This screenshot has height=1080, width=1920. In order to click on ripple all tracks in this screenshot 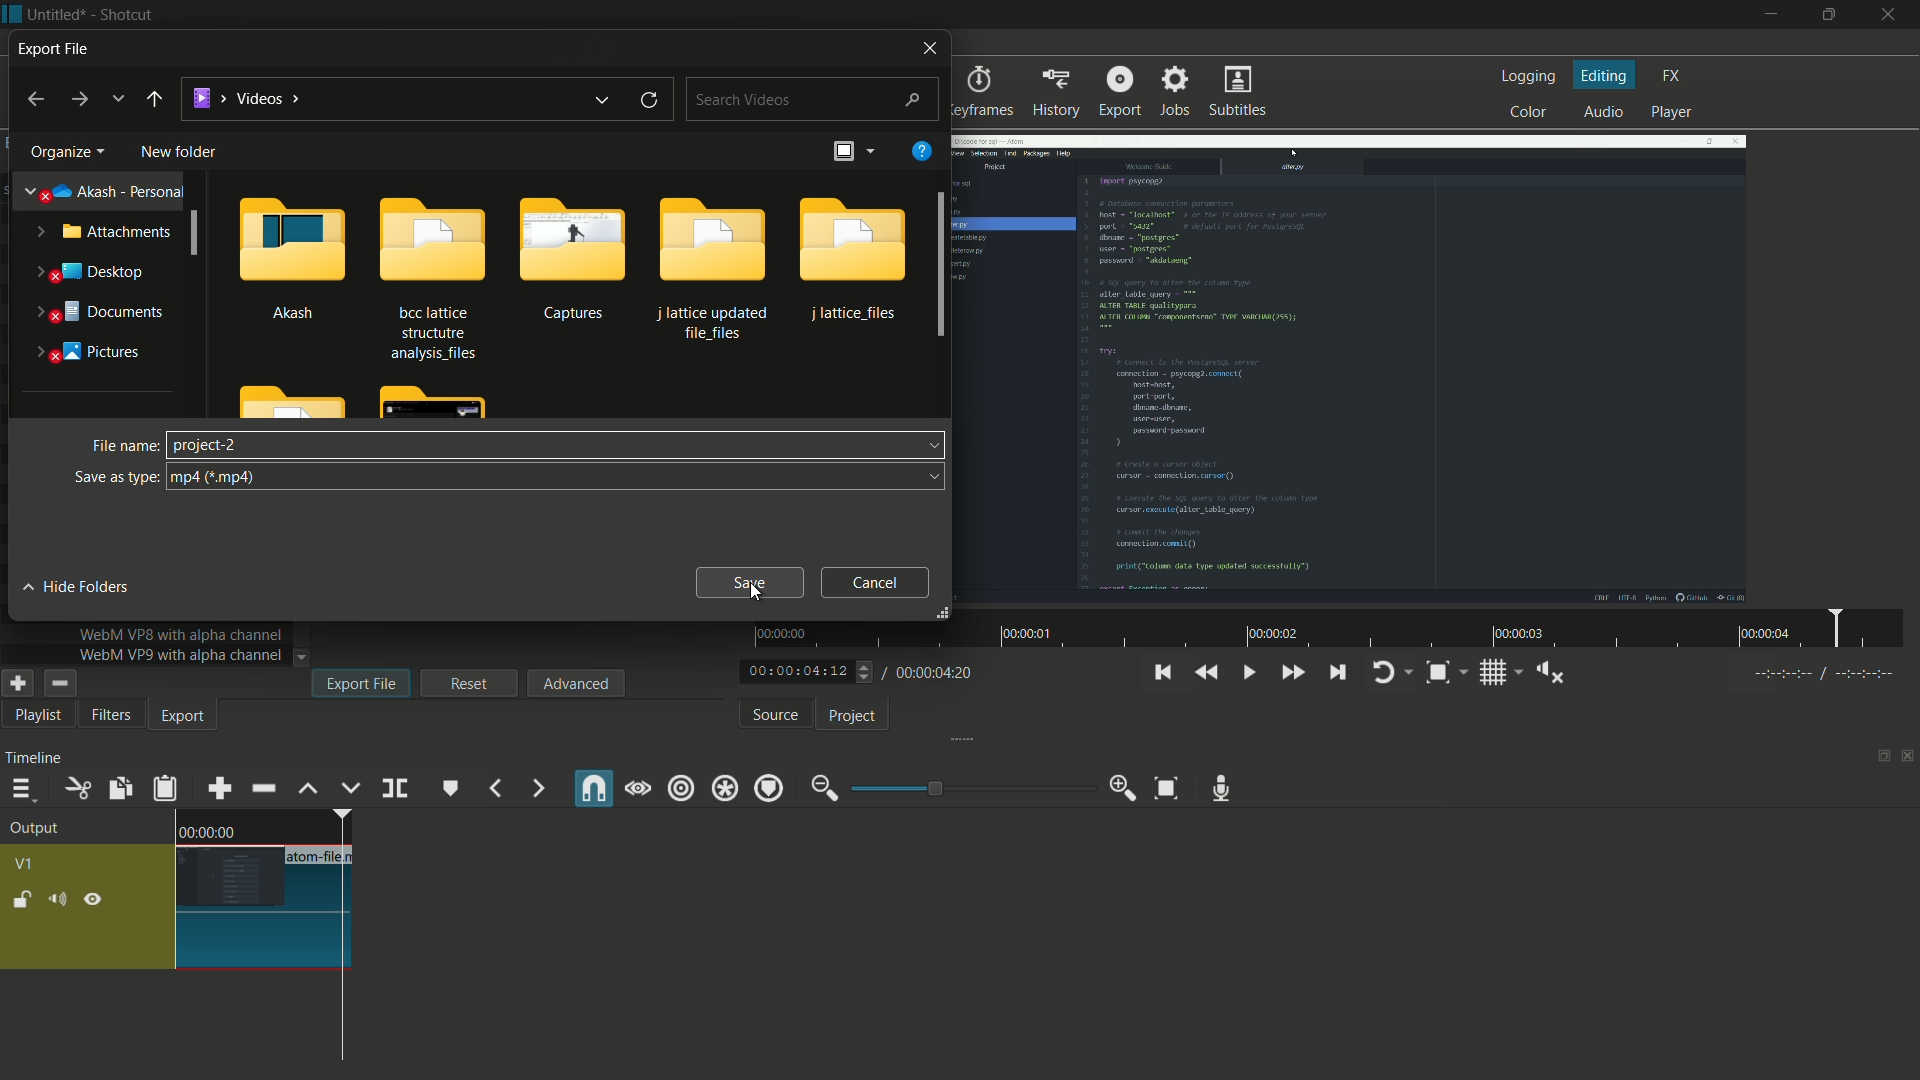, I will do `click(724, 789)`.